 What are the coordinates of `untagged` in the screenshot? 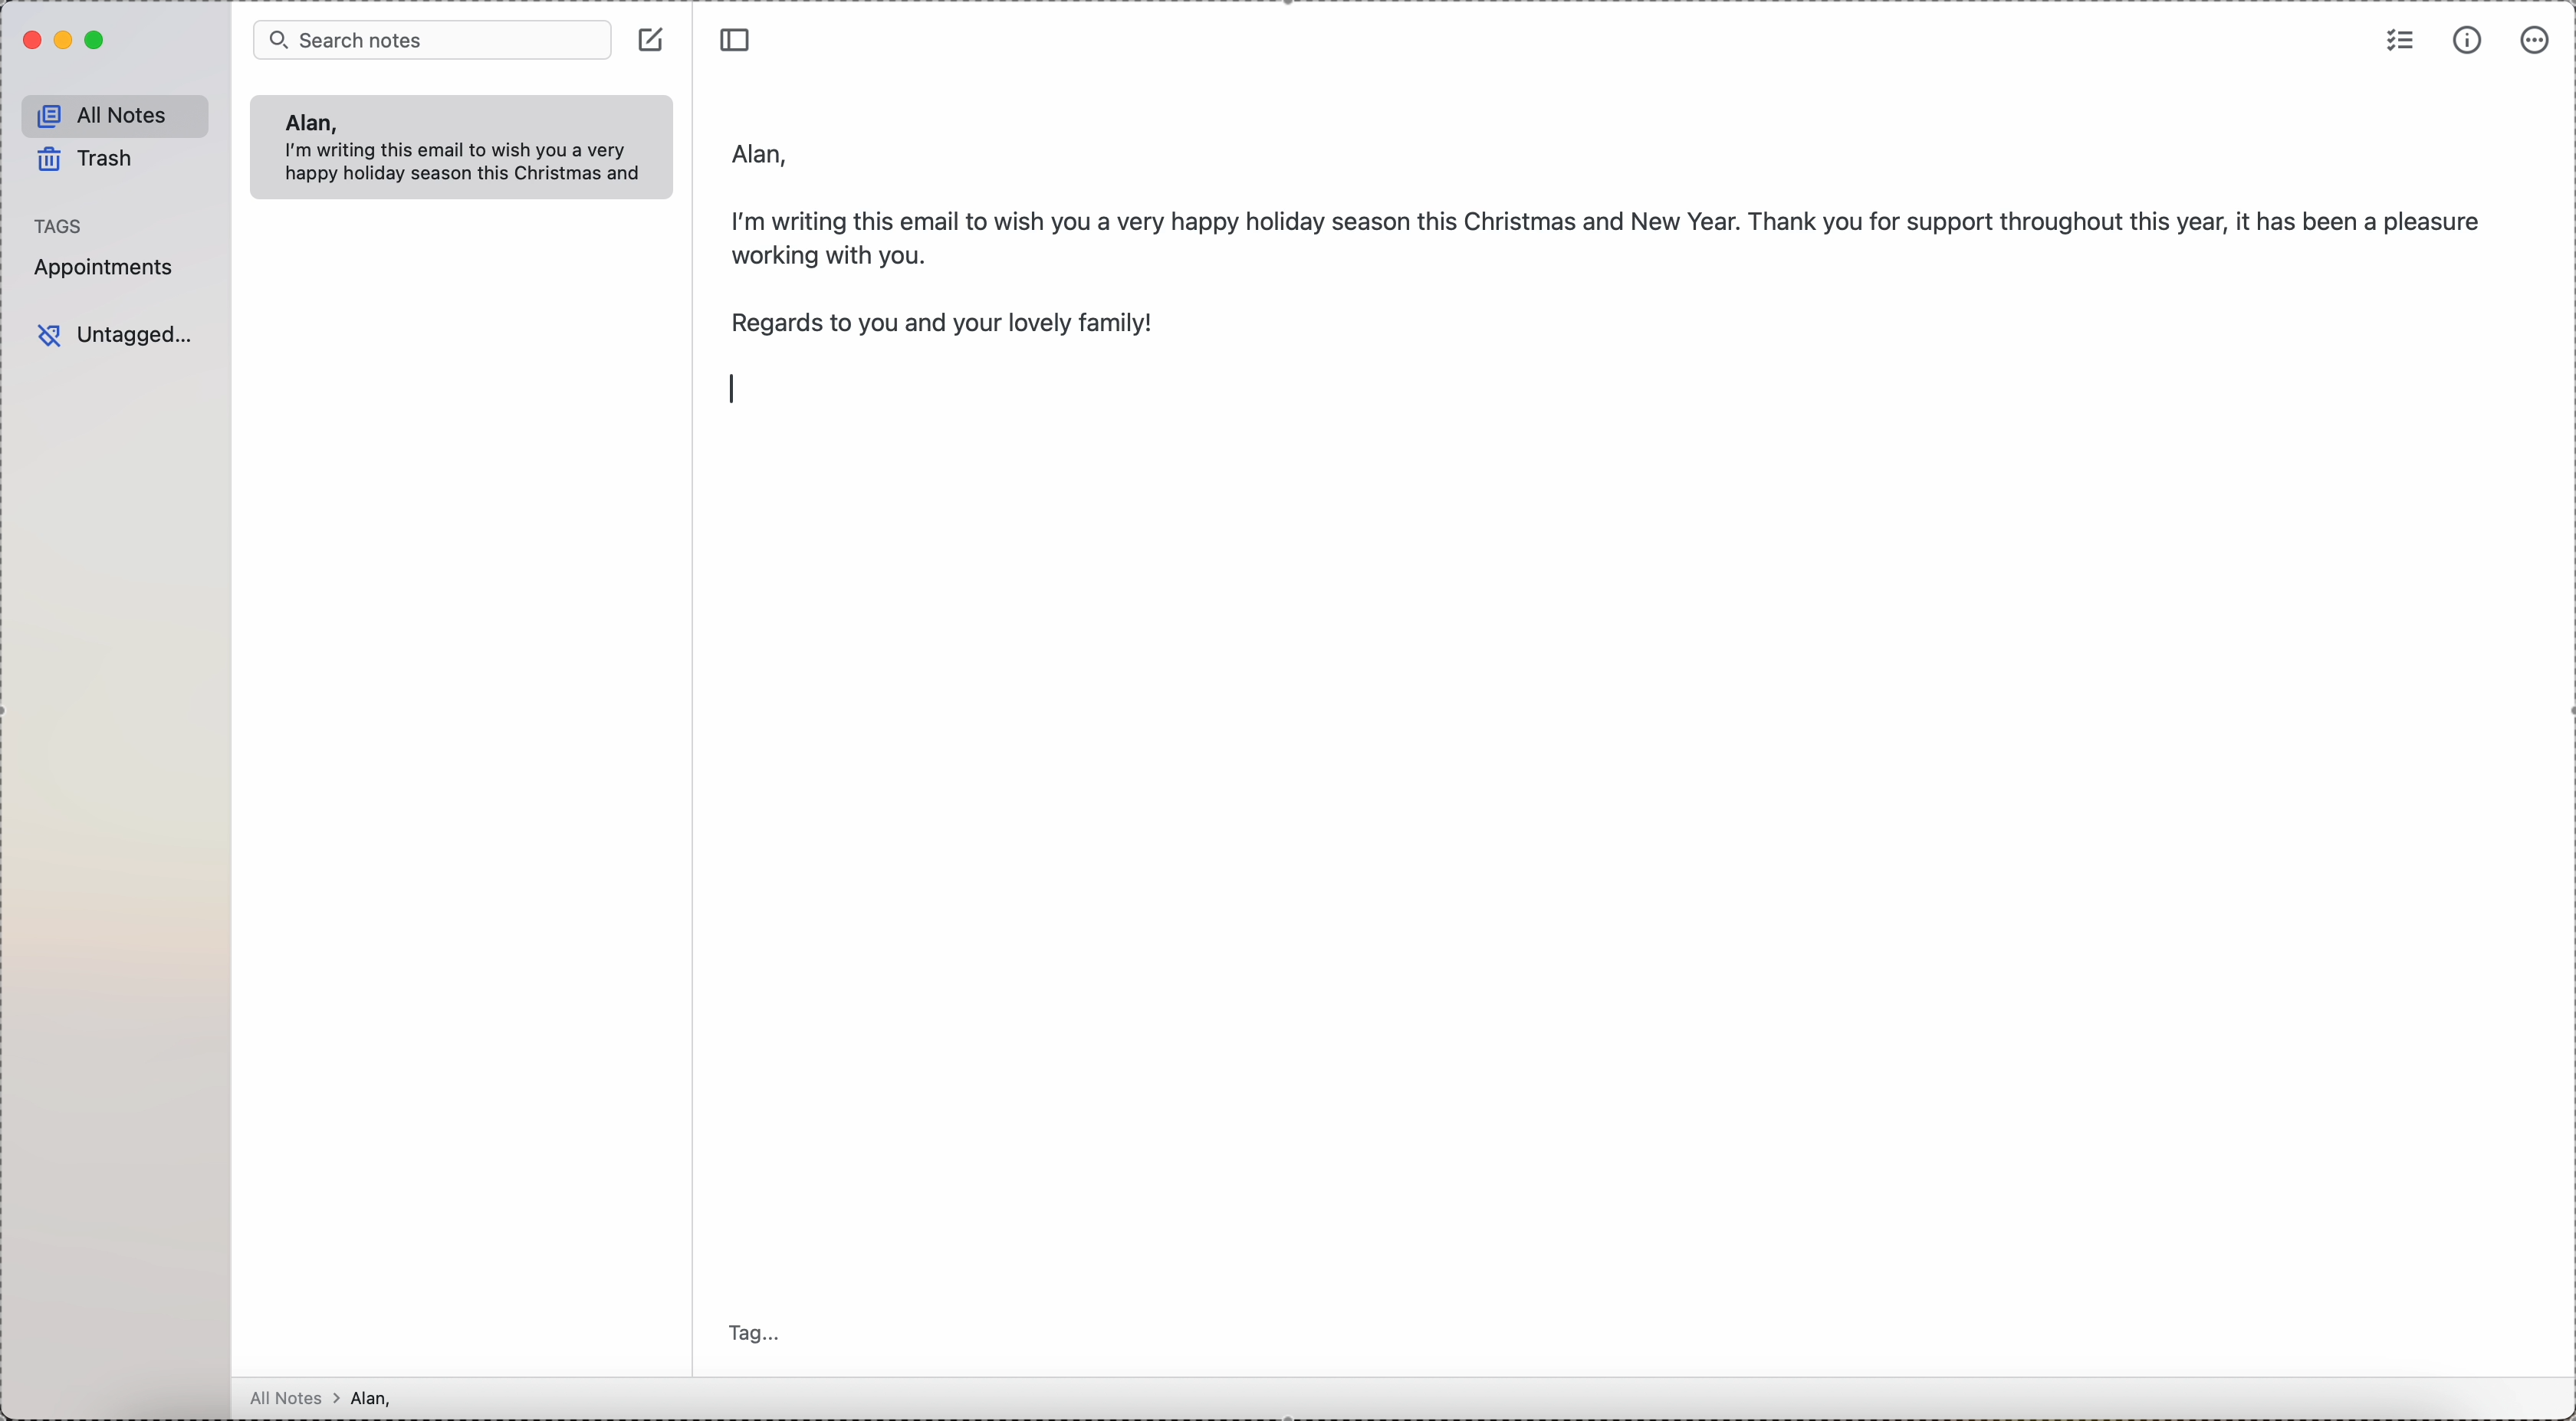 It's located at (116, 336).